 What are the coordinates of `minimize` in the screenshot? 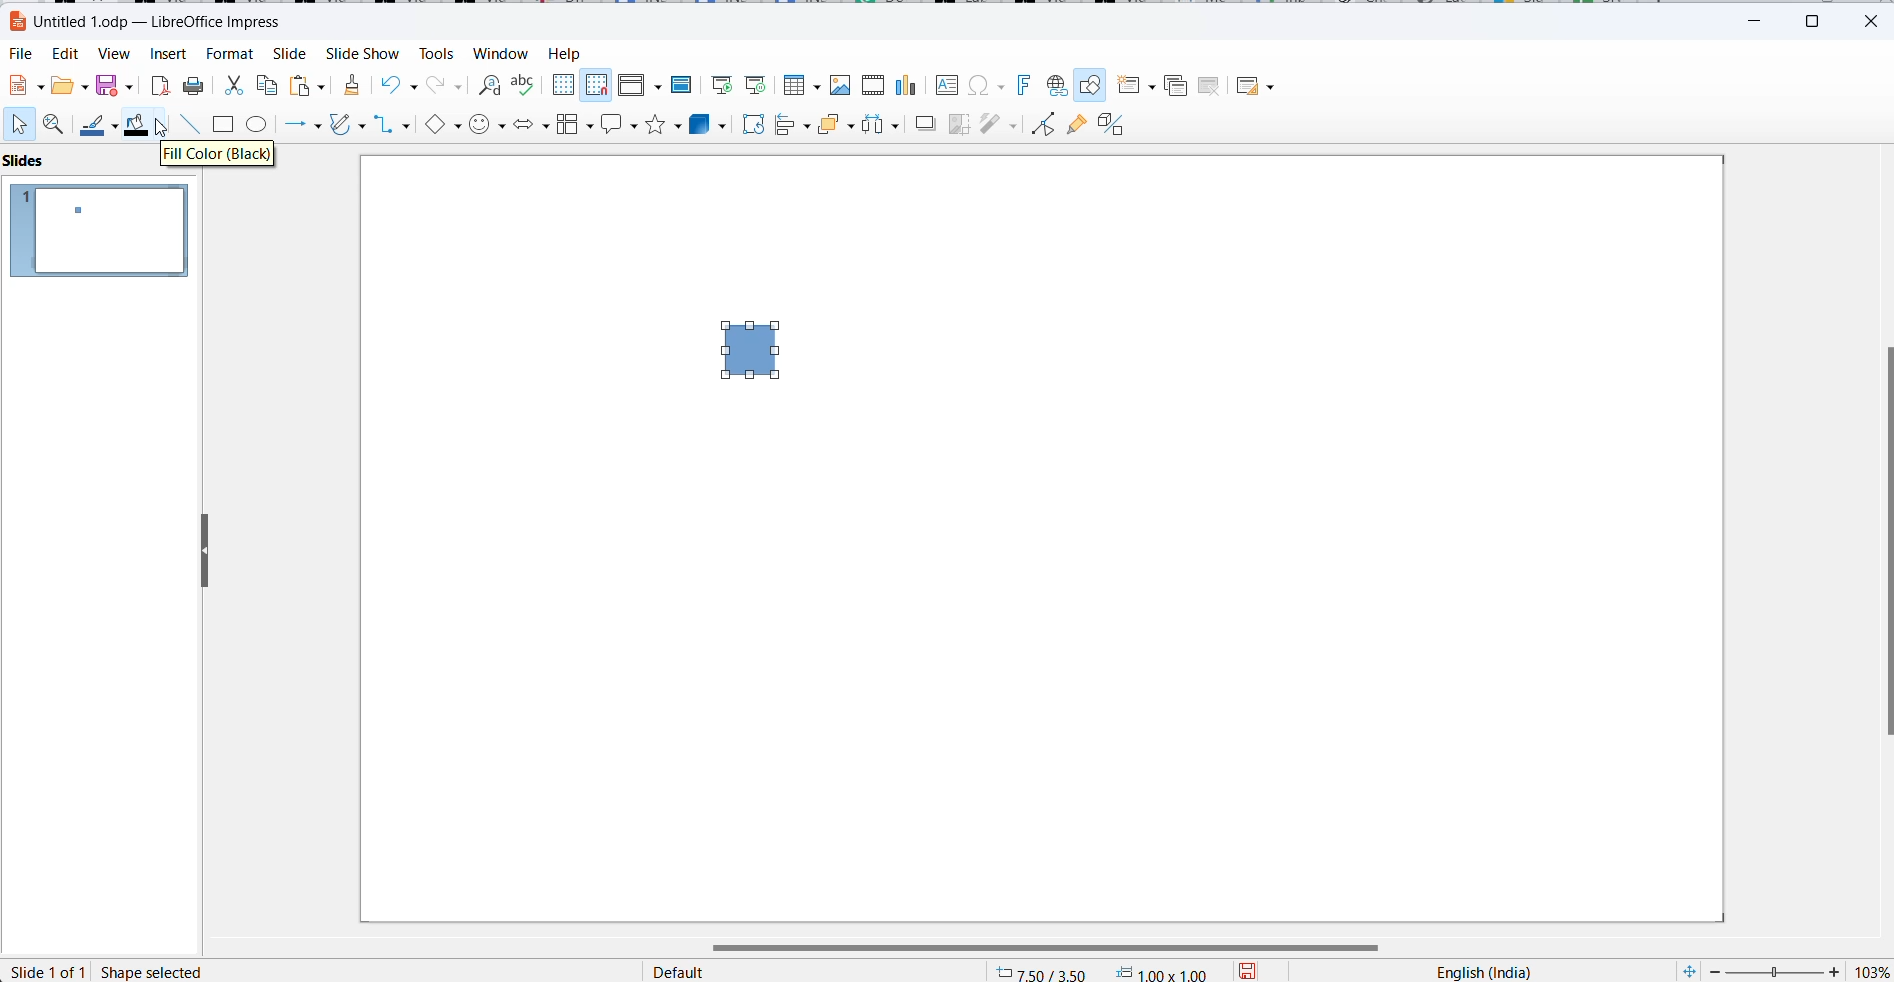 It's located at (1760, 18).